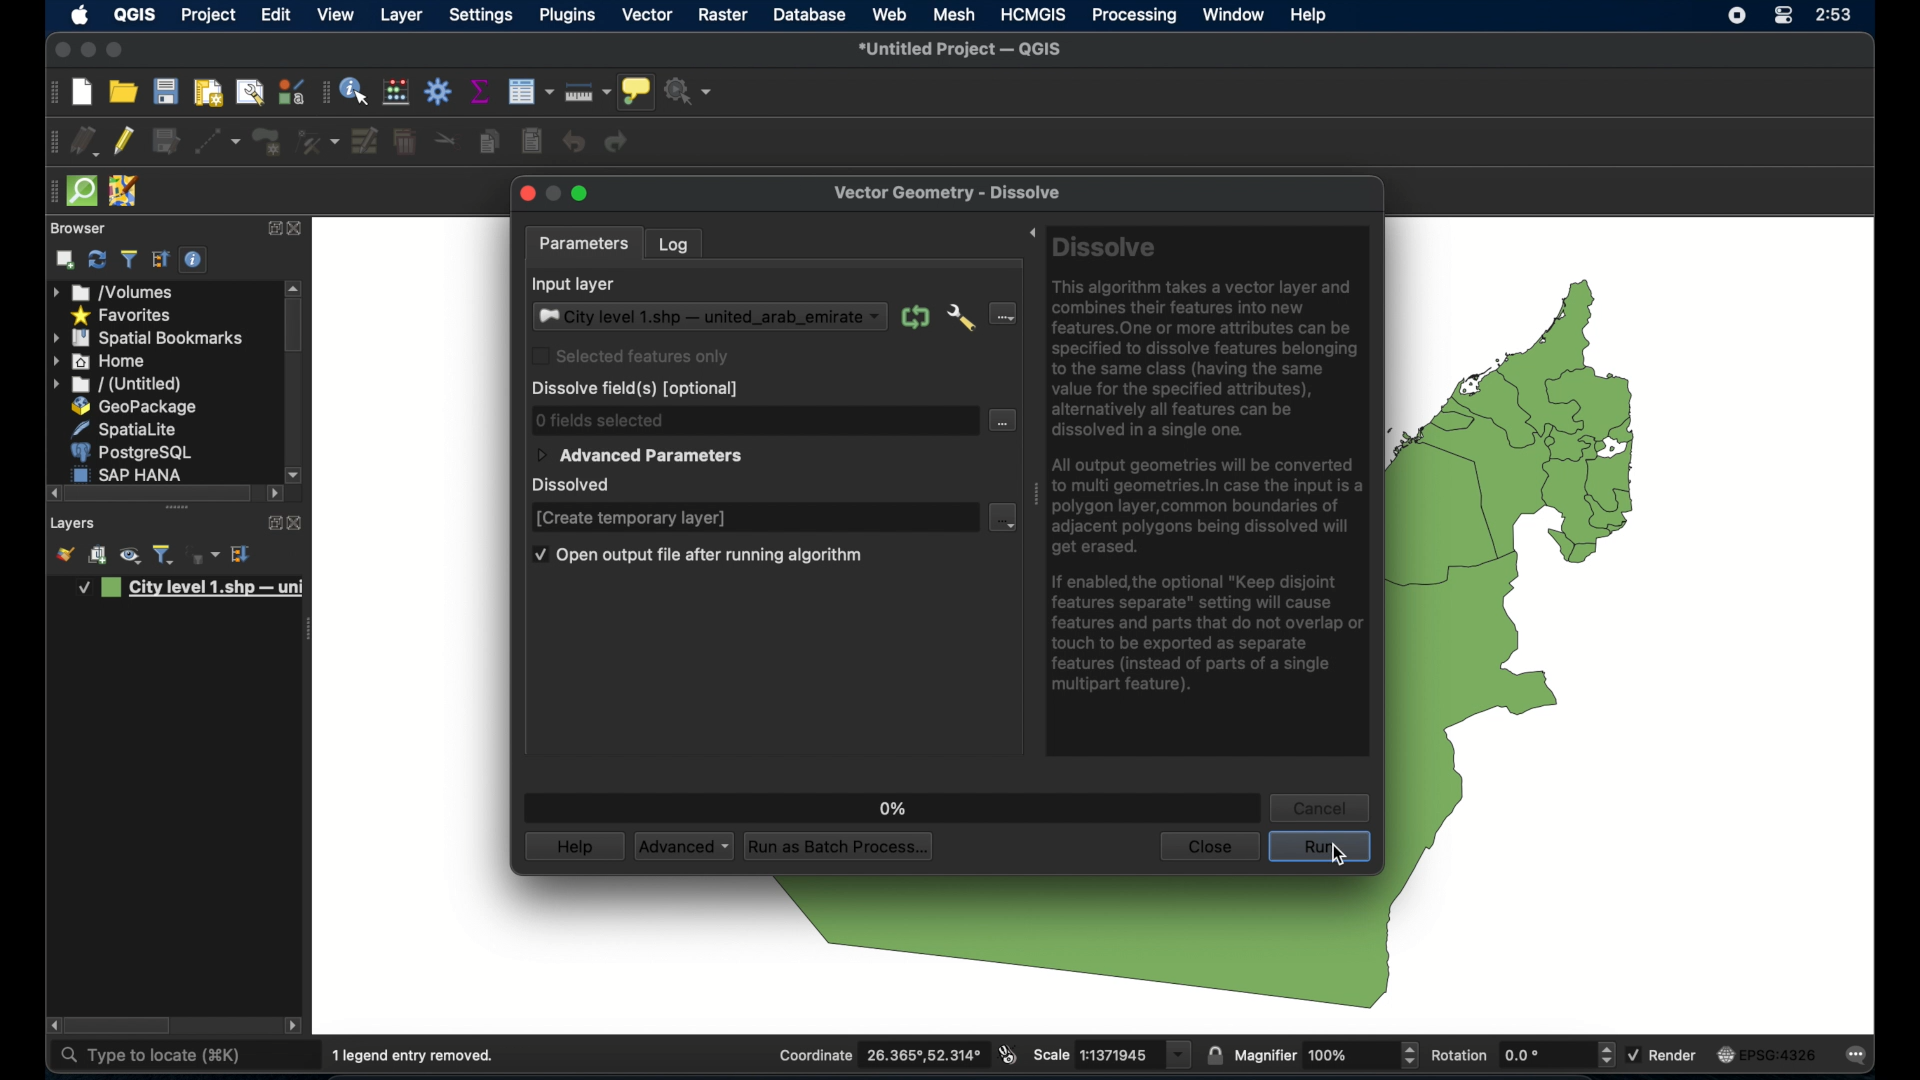 Image resolution: width=1920 pixels, height=1080 pixels. What do you see at coordinates (86, 51) in the screenshot?
I see `minimize` at bounding box center [86, 51].